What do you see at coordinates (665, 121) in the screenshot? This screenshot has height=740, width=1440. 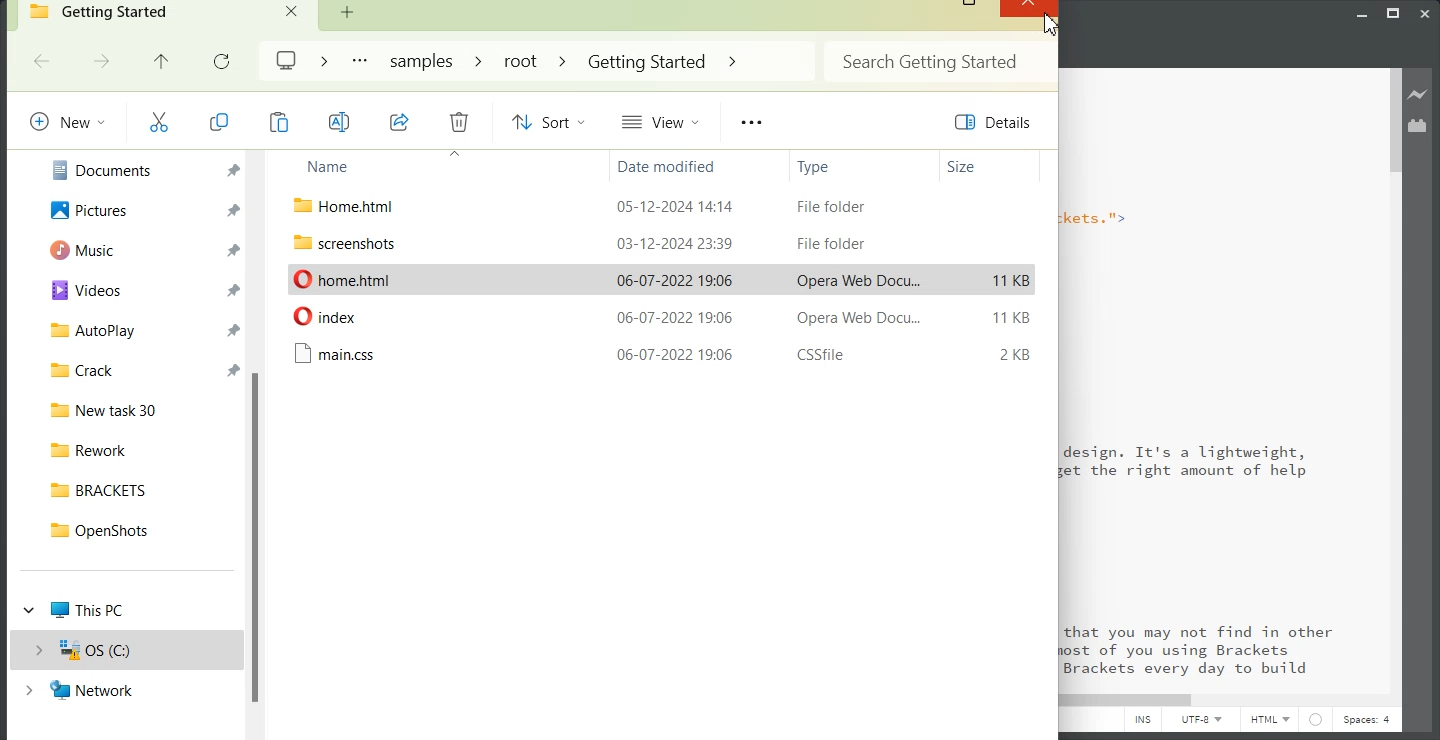 I see `View` at bounding box center [665, 121].